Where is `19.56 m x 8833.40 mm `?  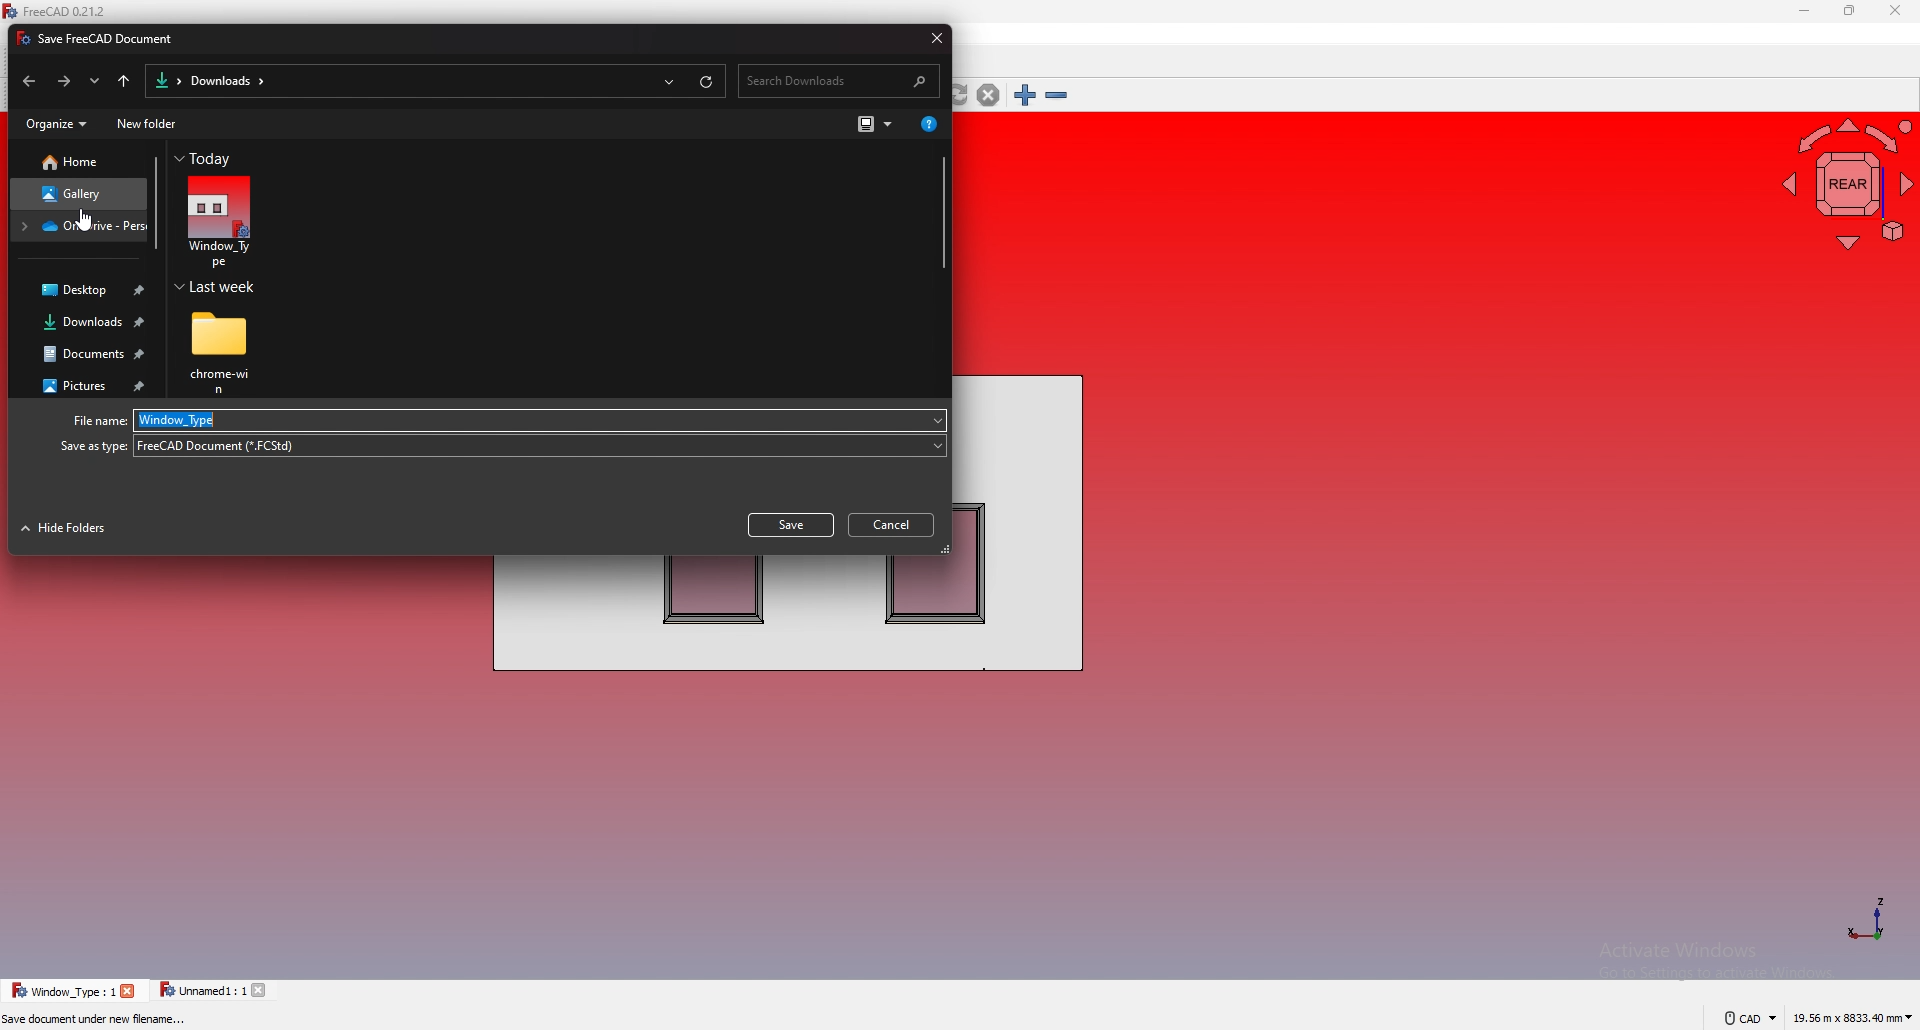 19.56 m x 8833.40 mm  is located at coordinates (1853, 1015).